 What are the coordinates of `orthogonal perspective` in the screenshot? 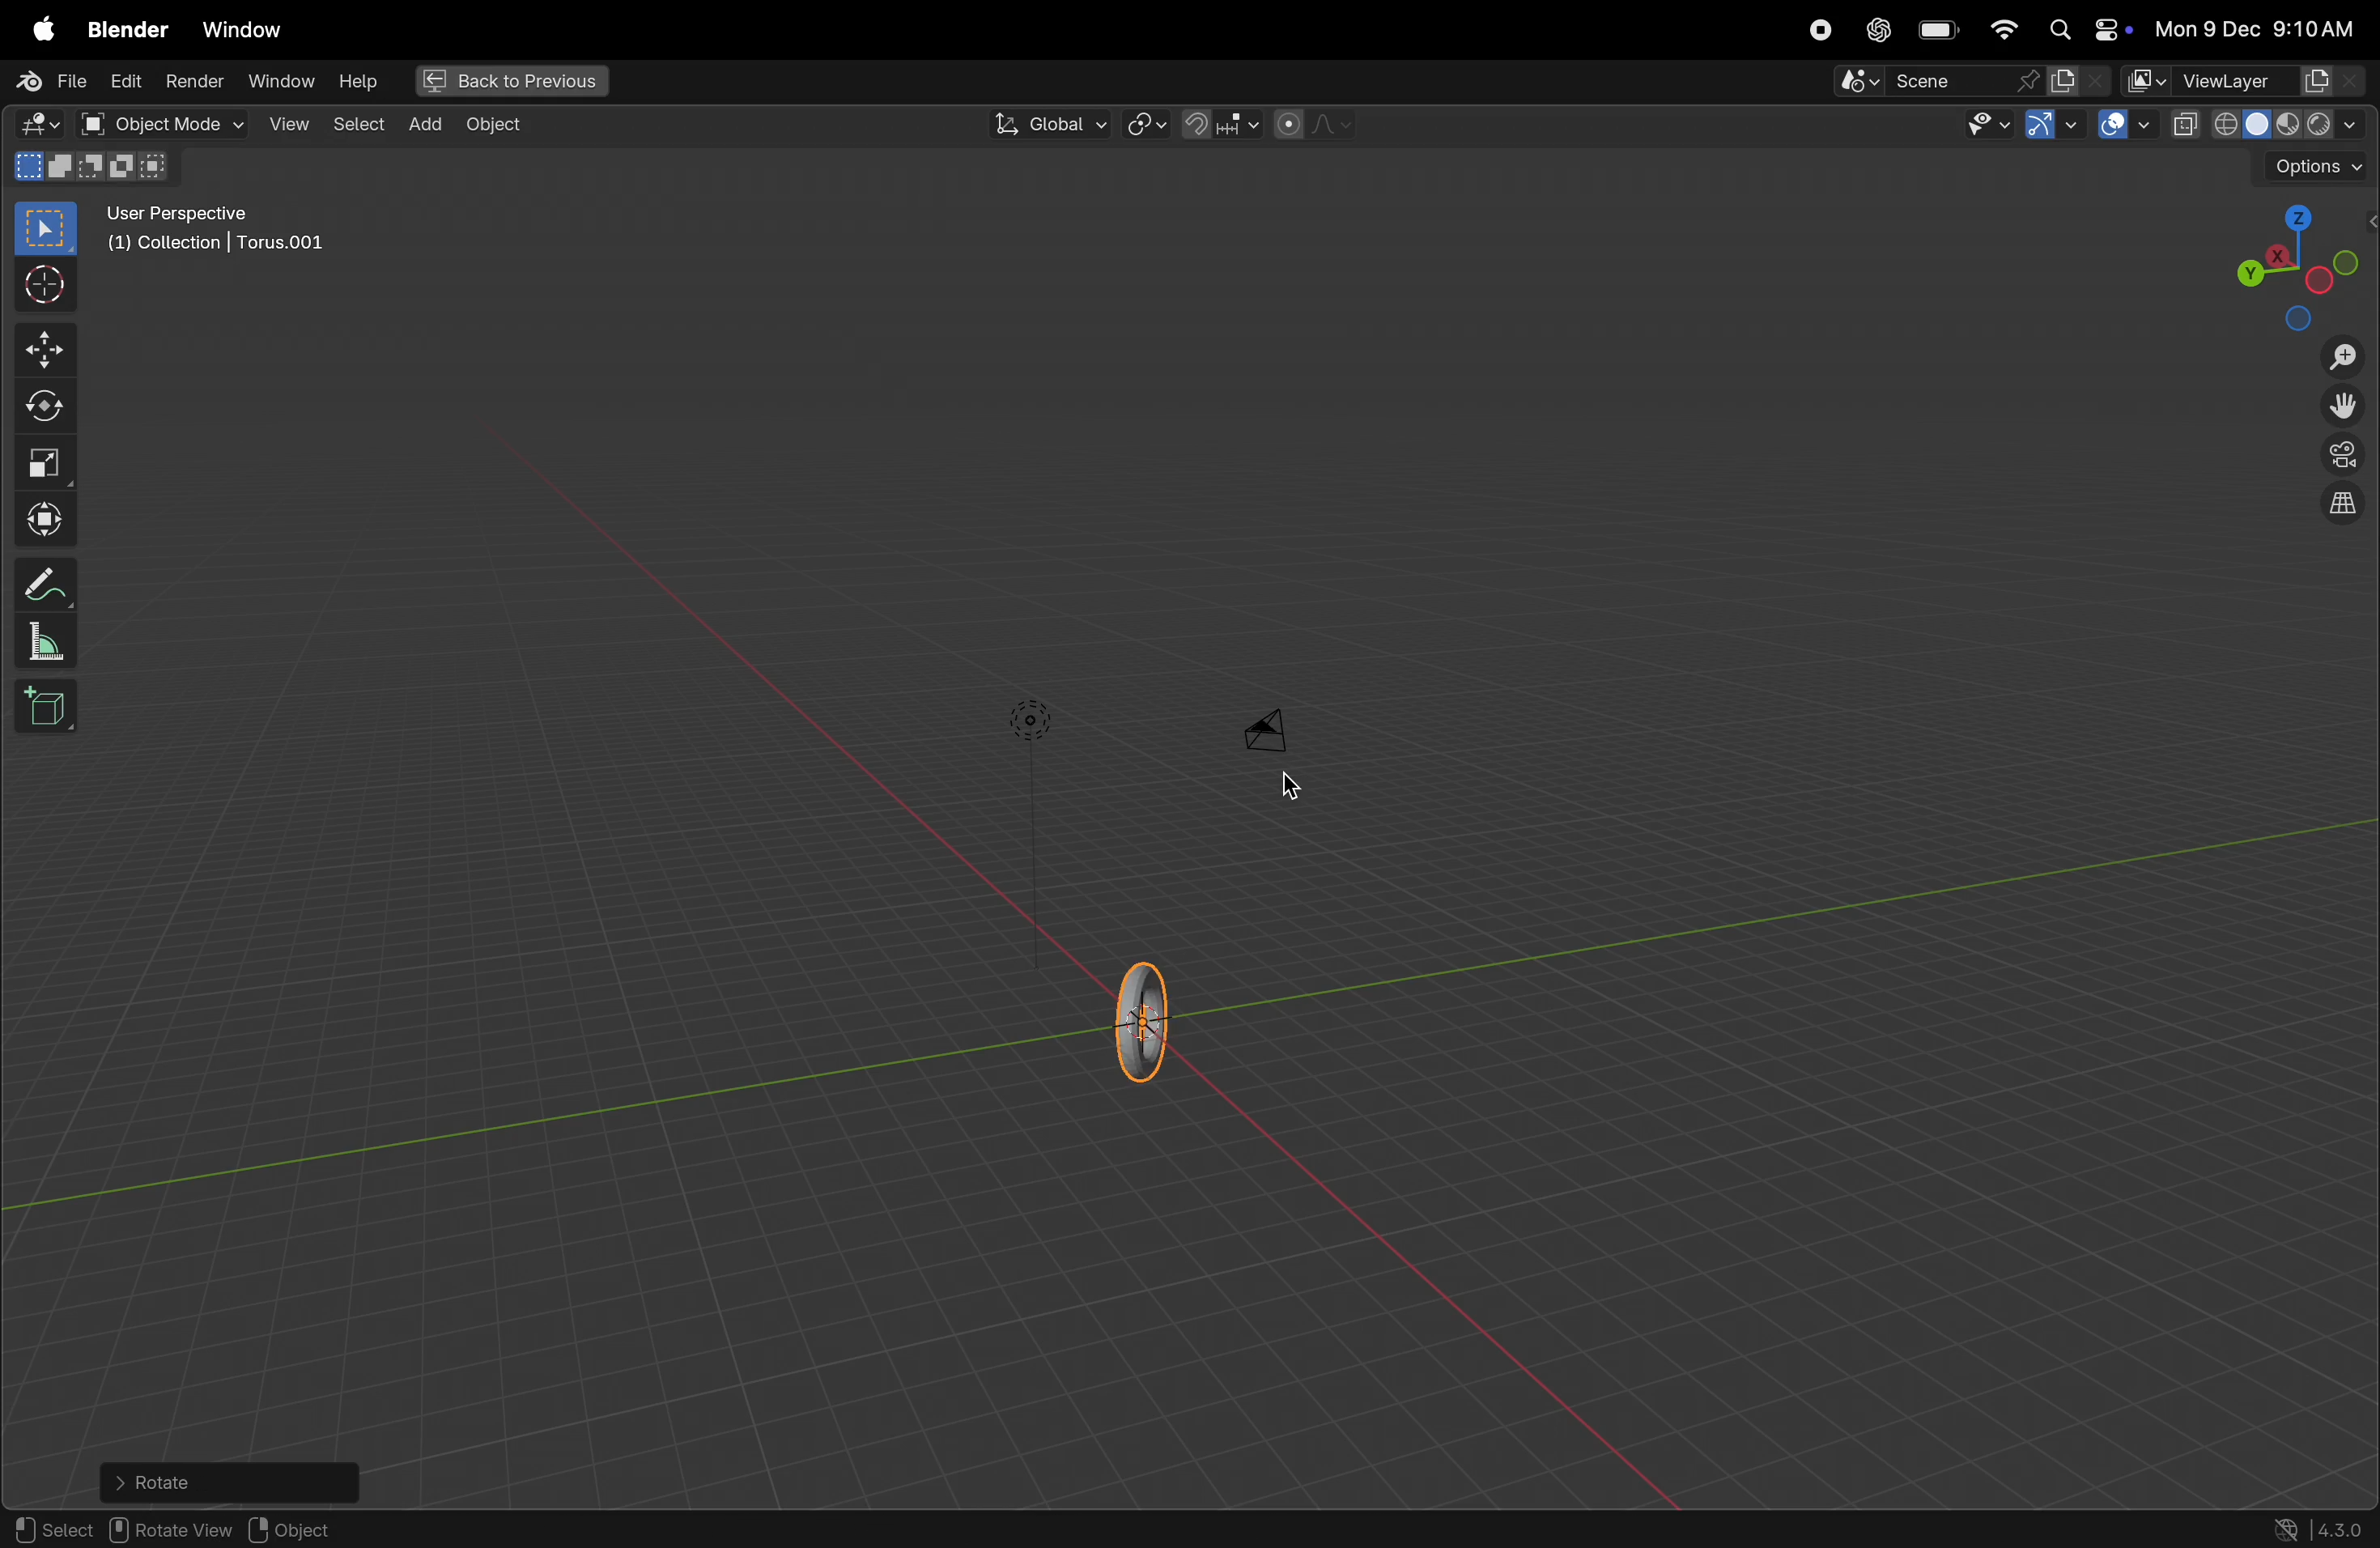 It's located at (2342, 506).